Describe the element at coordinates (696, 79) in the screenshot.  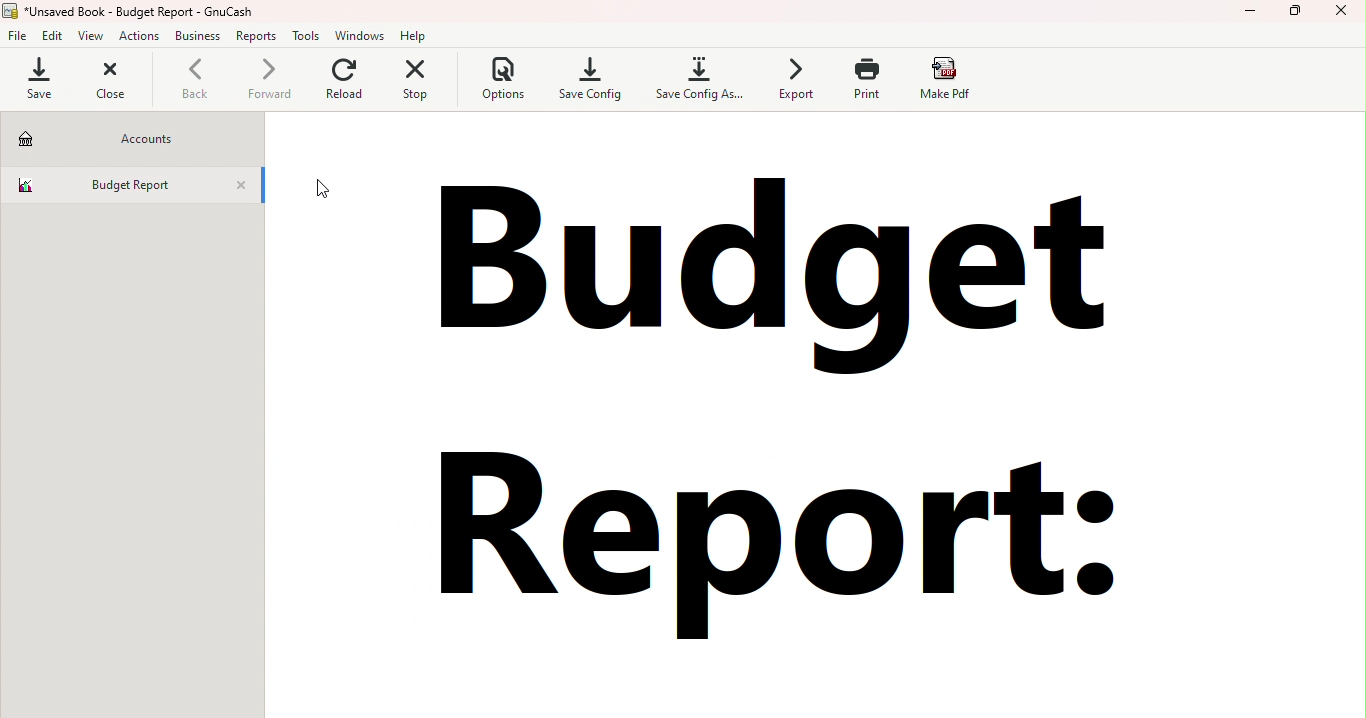
I see `Save config as` at that location.